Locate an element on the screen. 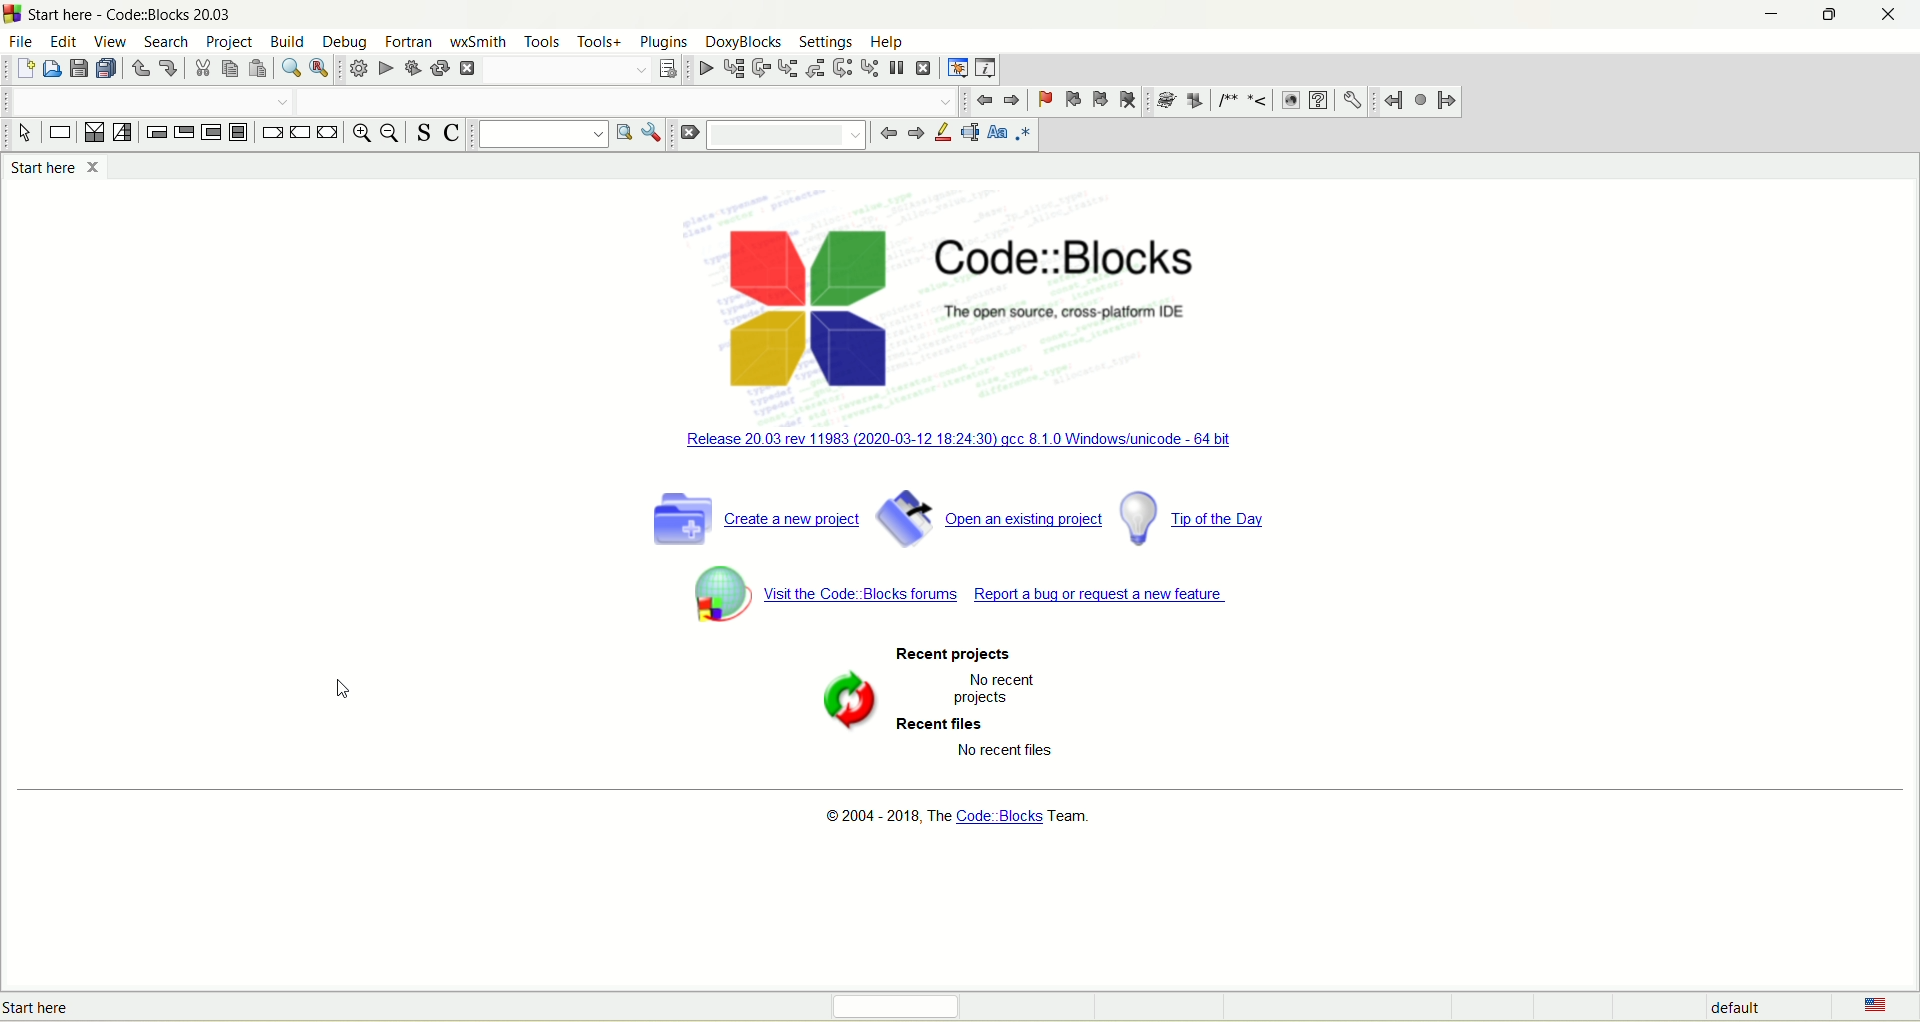 The width and height of the screenshot is (1920, 1022). toggle bookmark is located at coordinates (1043, 99).